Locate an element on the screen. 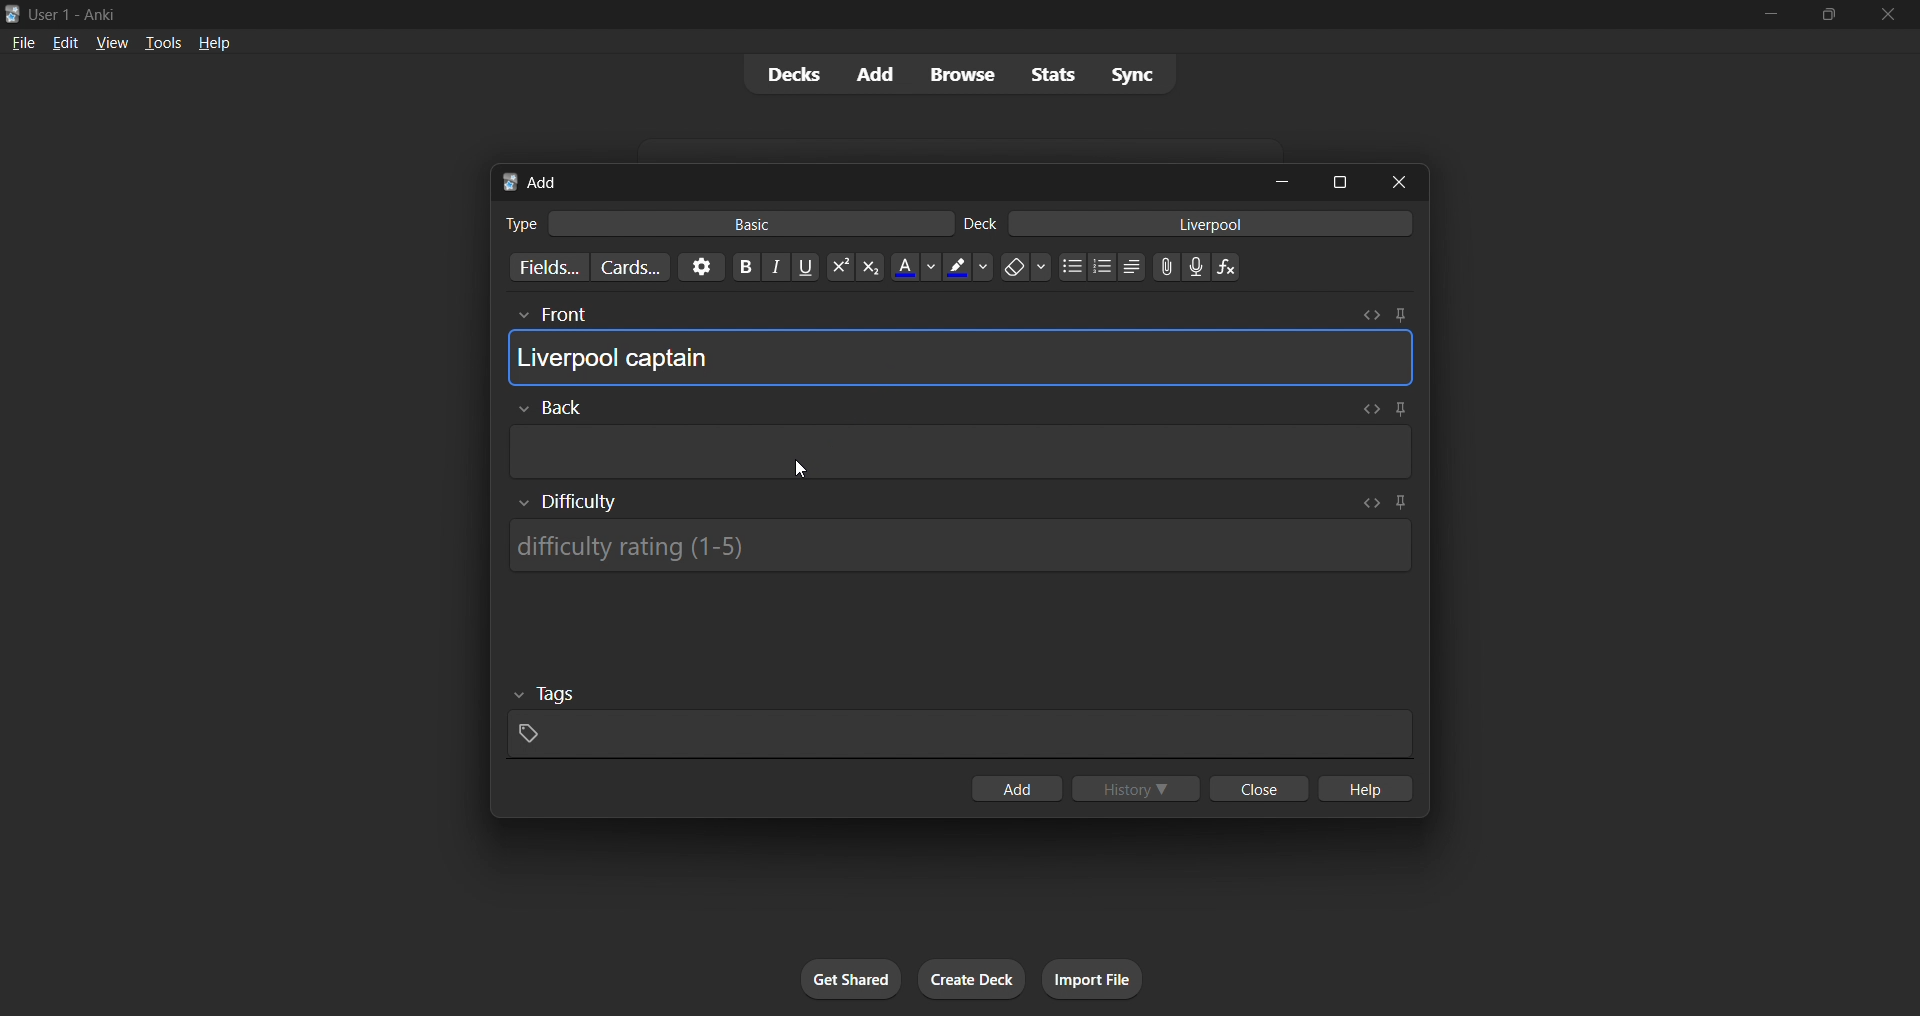  Toggle HTML editor is located at coordinates (1367, 409).